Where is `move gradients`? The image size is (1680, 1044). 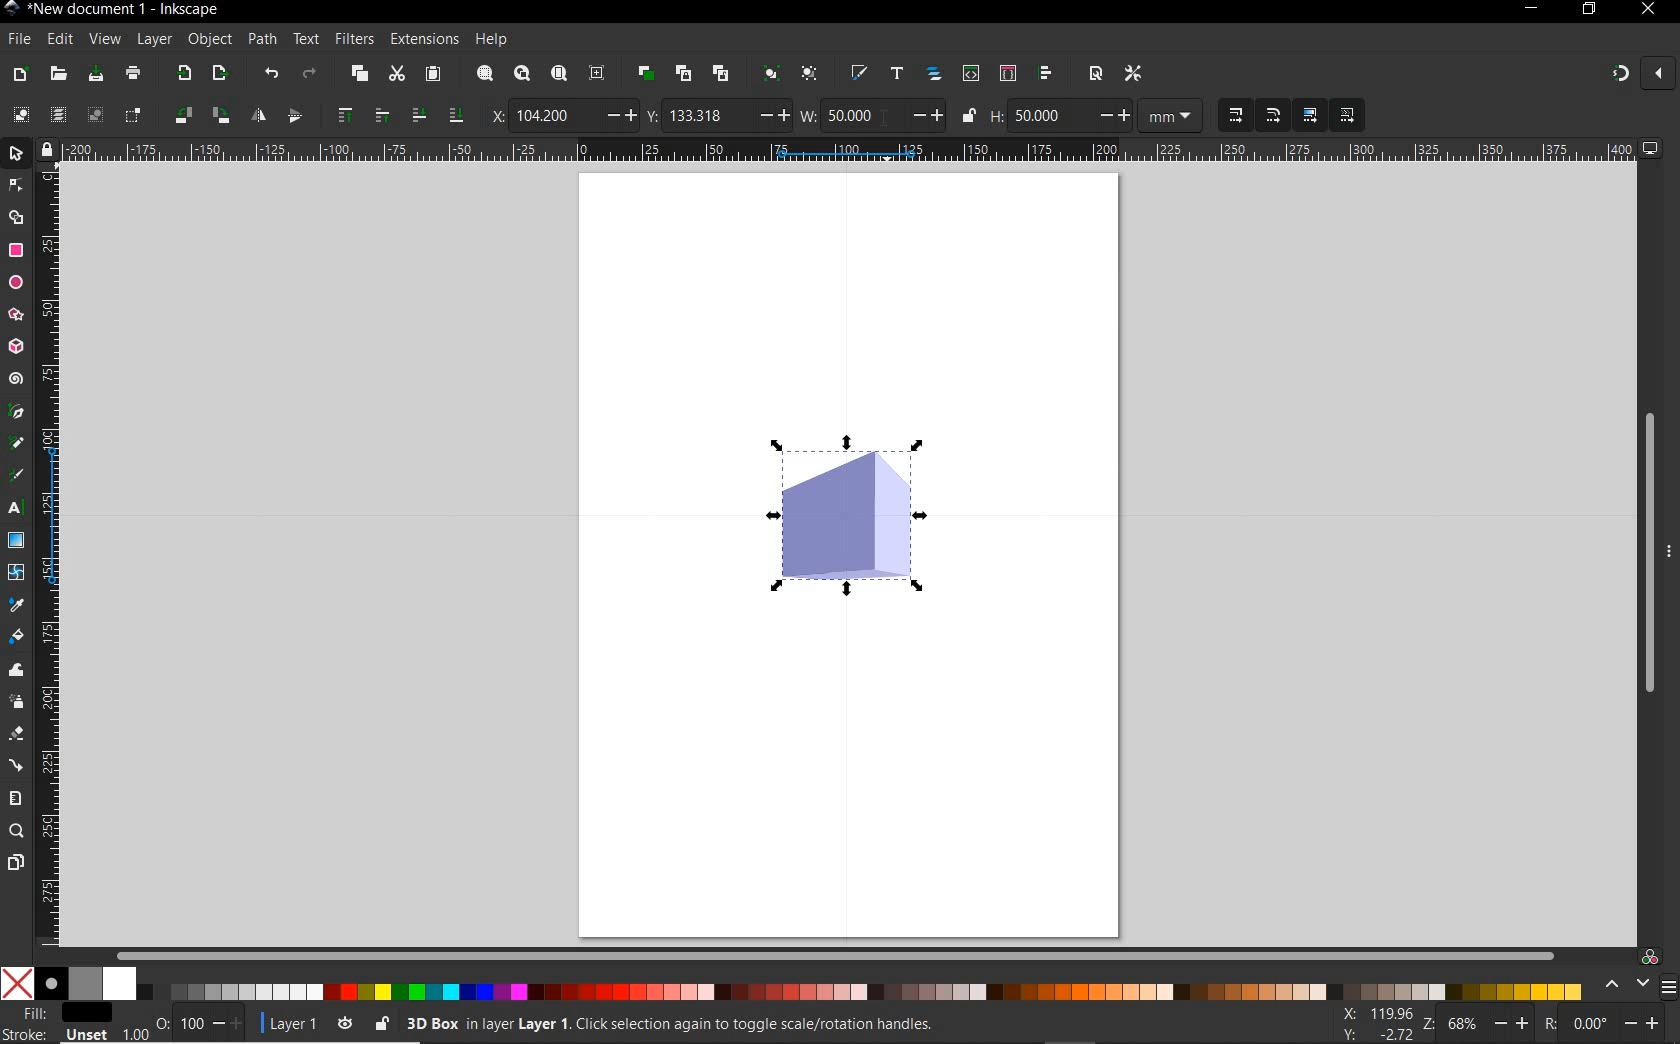
move gradients is located at coordinates (1311, 115).